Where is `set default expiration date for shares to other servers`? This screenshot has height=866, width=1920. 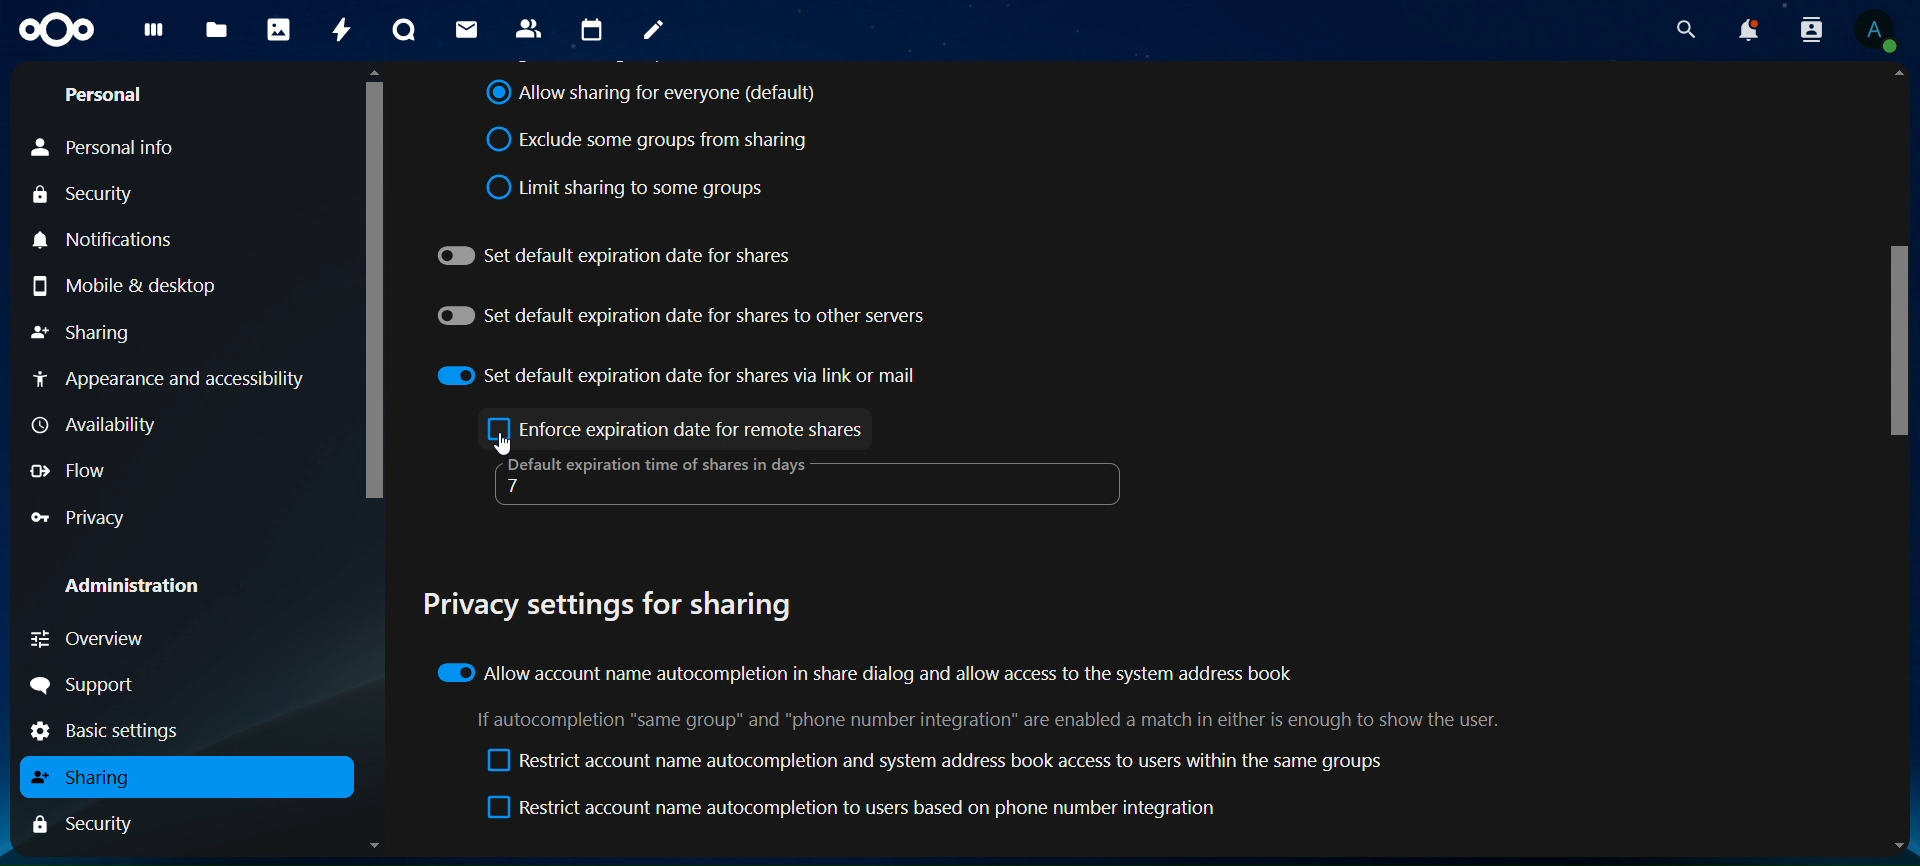 set default expiration date for shares to other servers is located at coordinates (682, 312).